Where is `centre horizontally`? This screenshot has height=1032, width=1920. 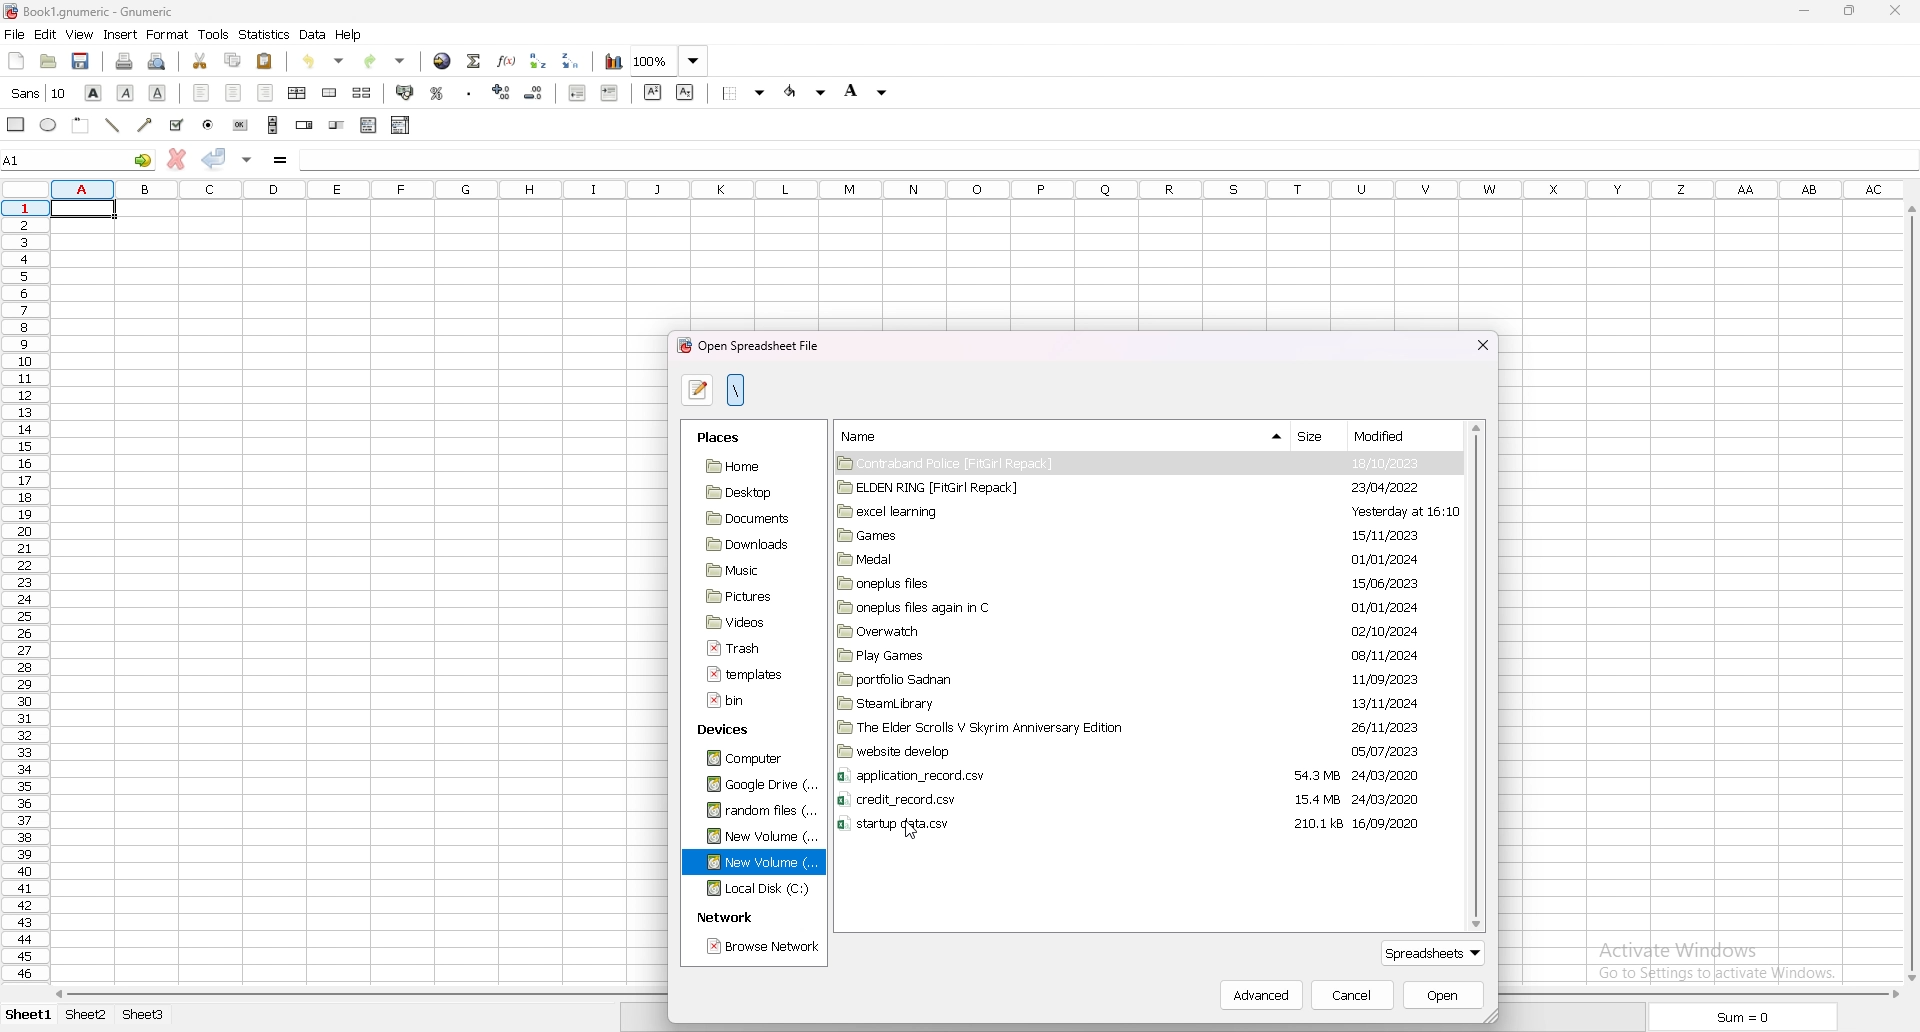 centre horizontally is located at coordinates (298, 93).